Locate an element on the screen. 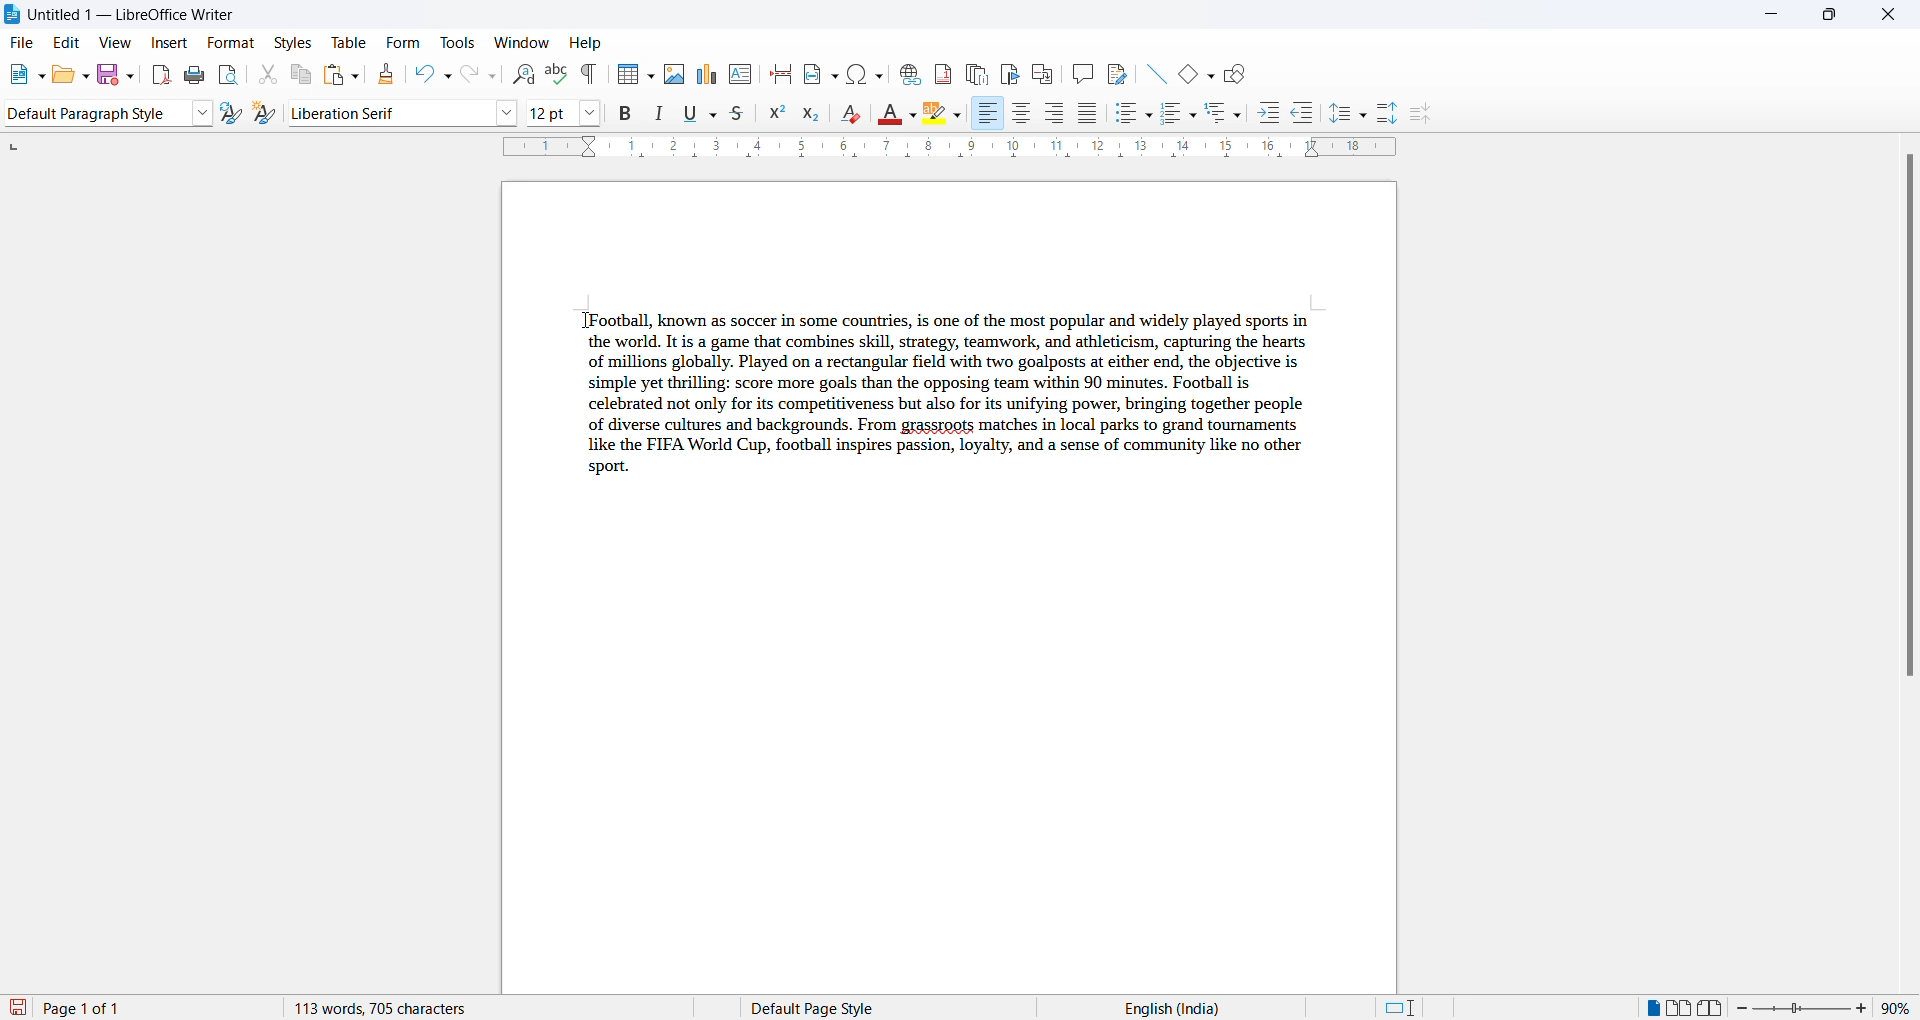 The image size is (1920, 1020). maximize is located at coordinates (1829, 17).